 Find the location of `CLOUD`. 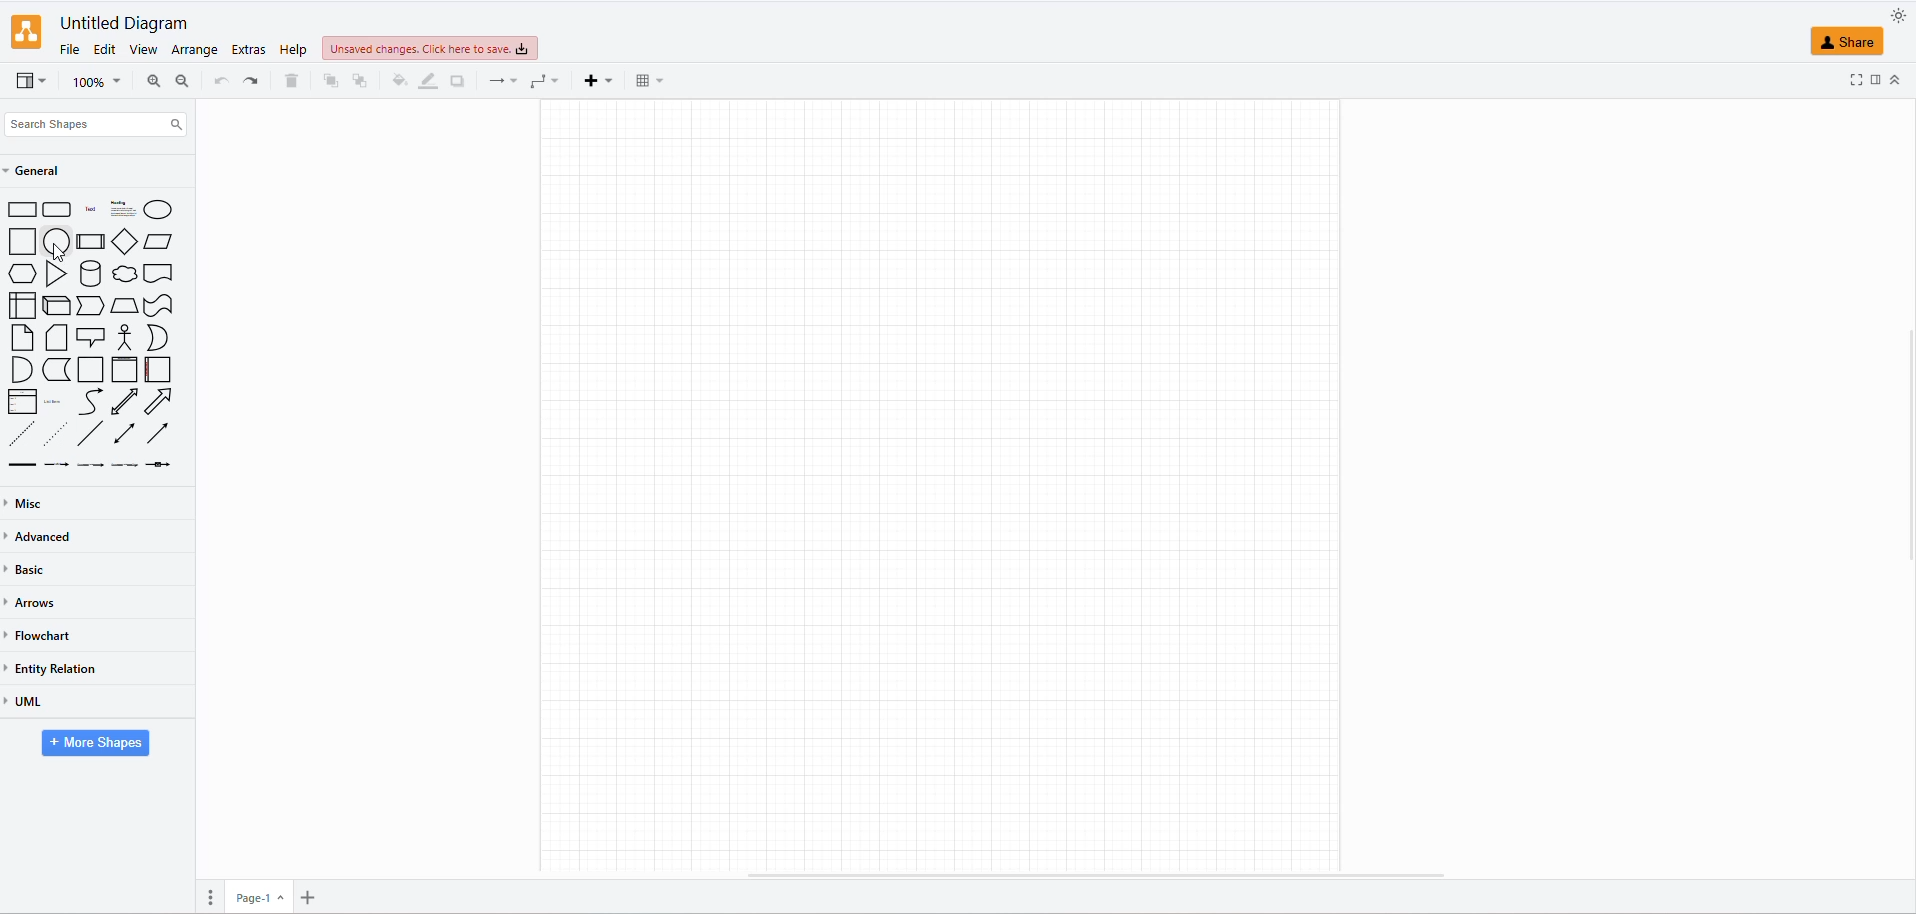

CLOUD is located at coordinates (127, 274).